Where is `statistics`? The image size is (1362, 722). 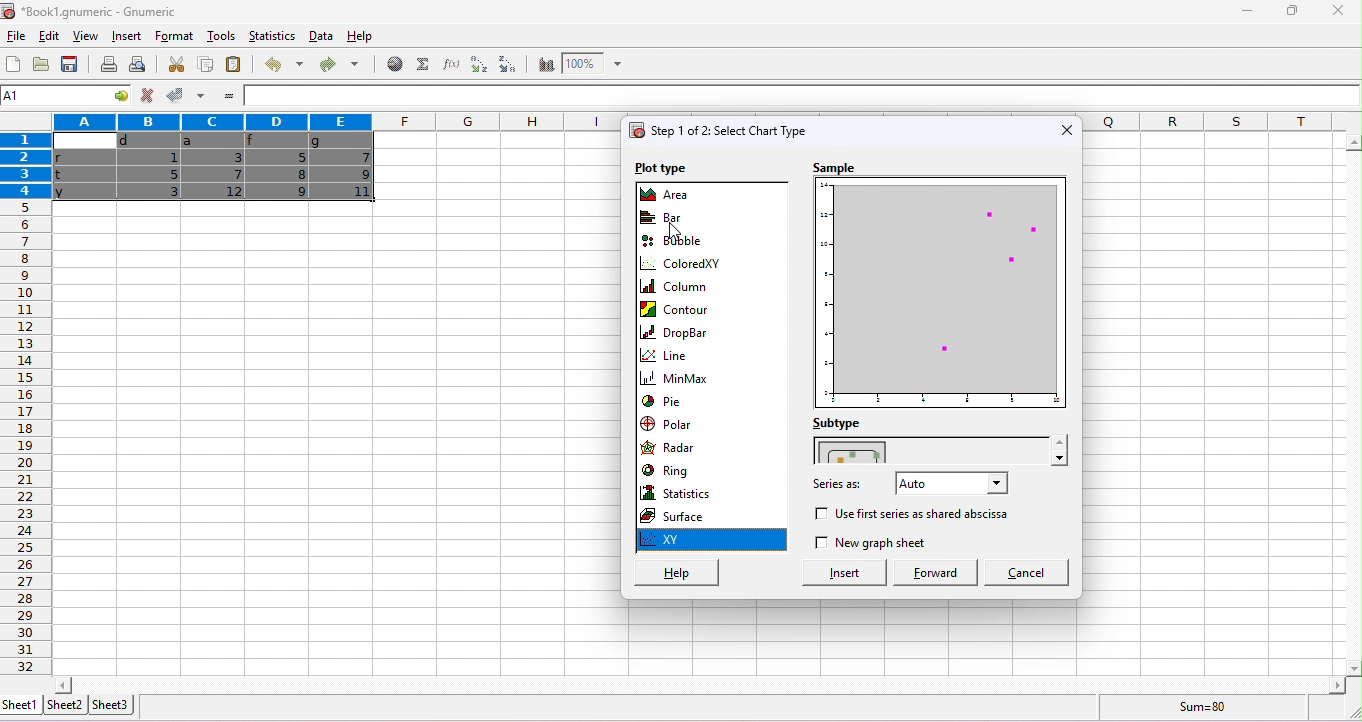
statistics is located at coordinates (272, 35).